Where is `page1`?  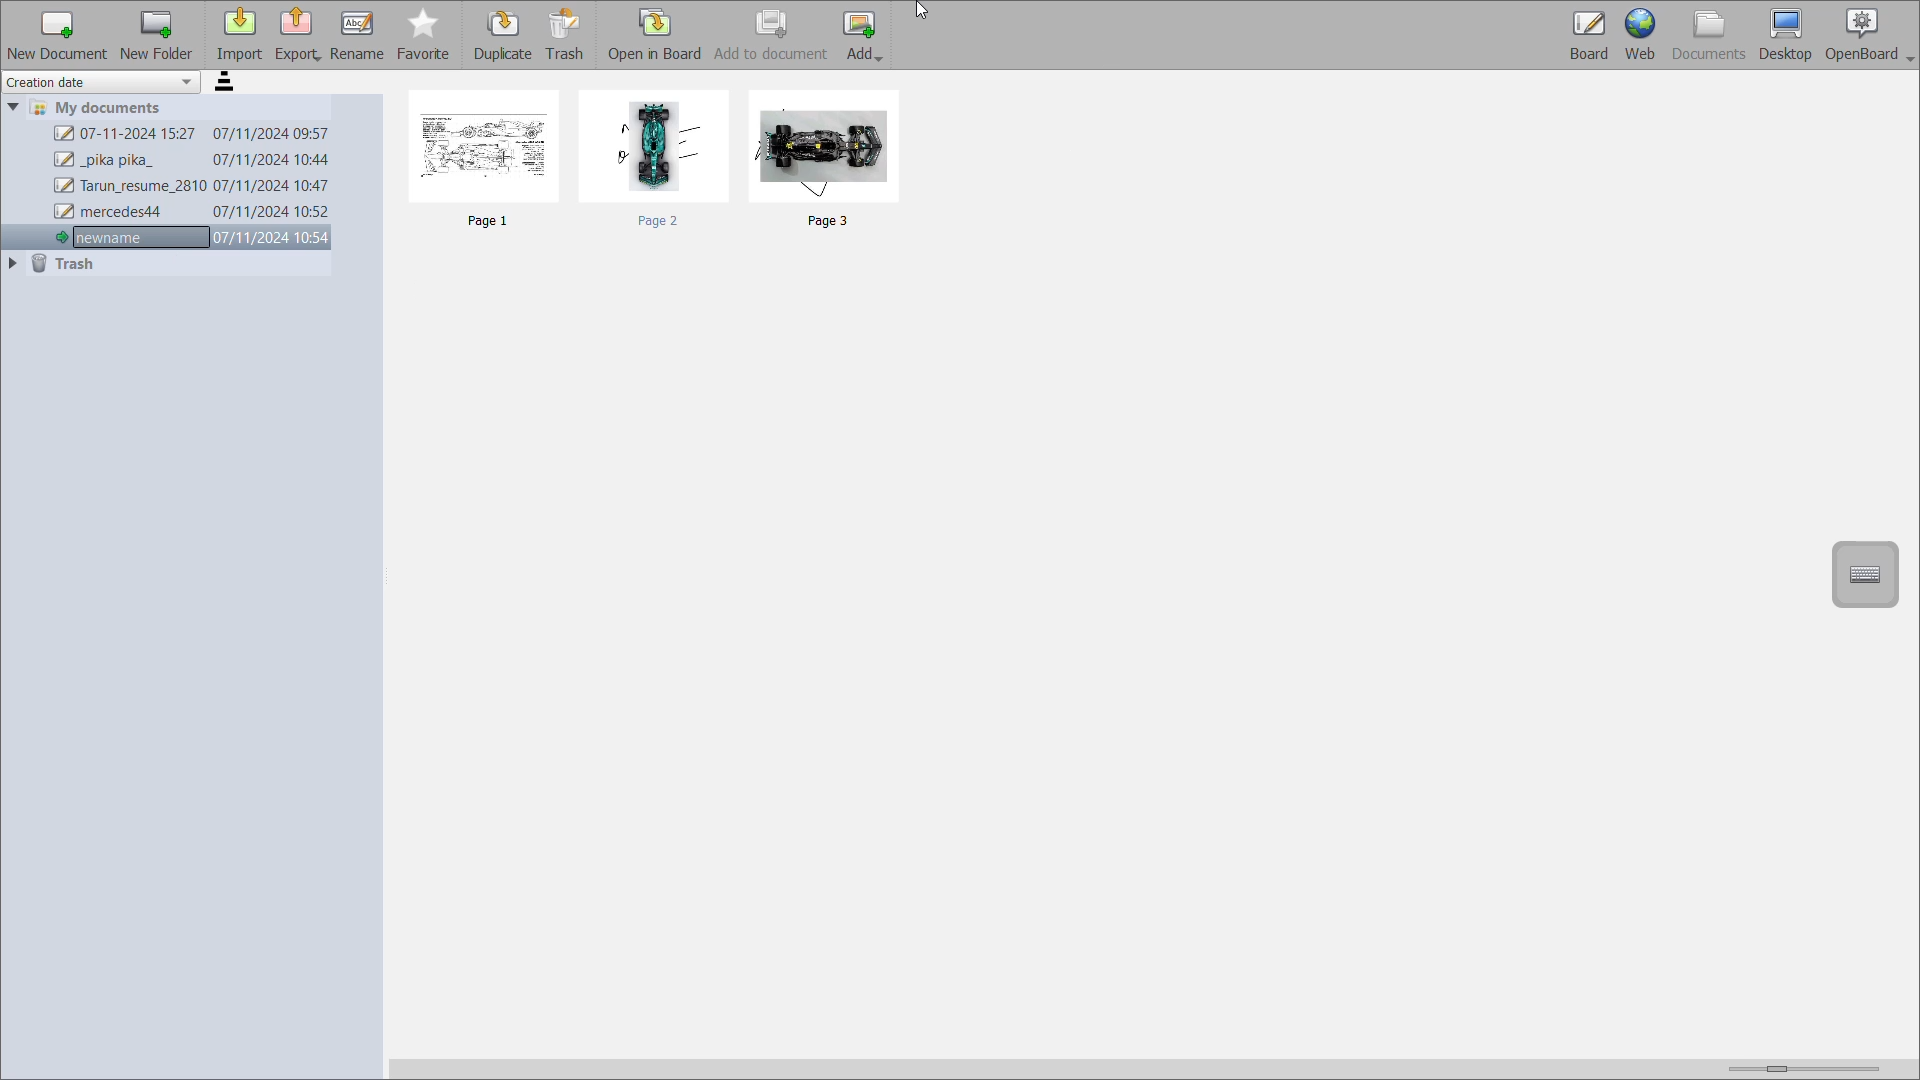 page1 is located at coordinates (491, 163).